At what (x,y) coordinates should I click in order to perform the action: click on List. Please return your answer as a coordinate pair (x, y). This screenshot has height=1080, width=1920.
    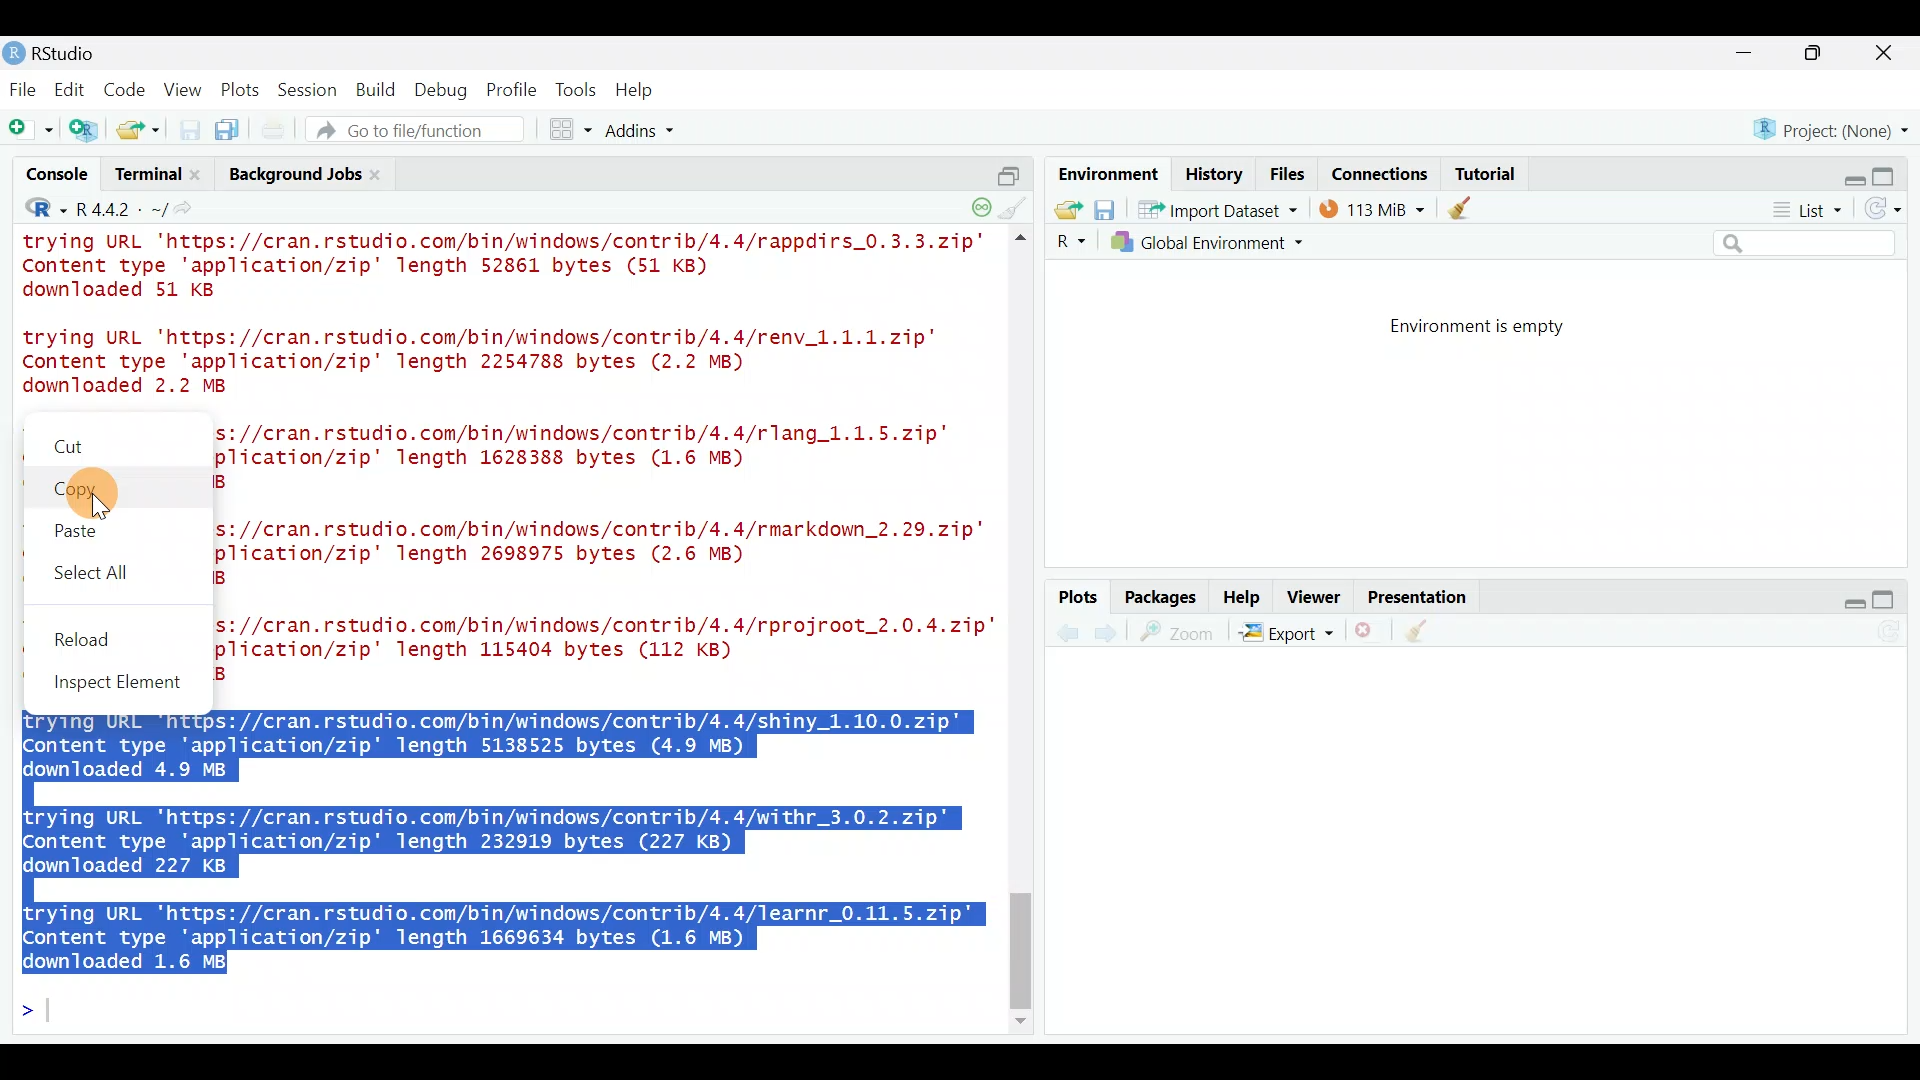
    Looking at the image, I should click on (1805, 211).